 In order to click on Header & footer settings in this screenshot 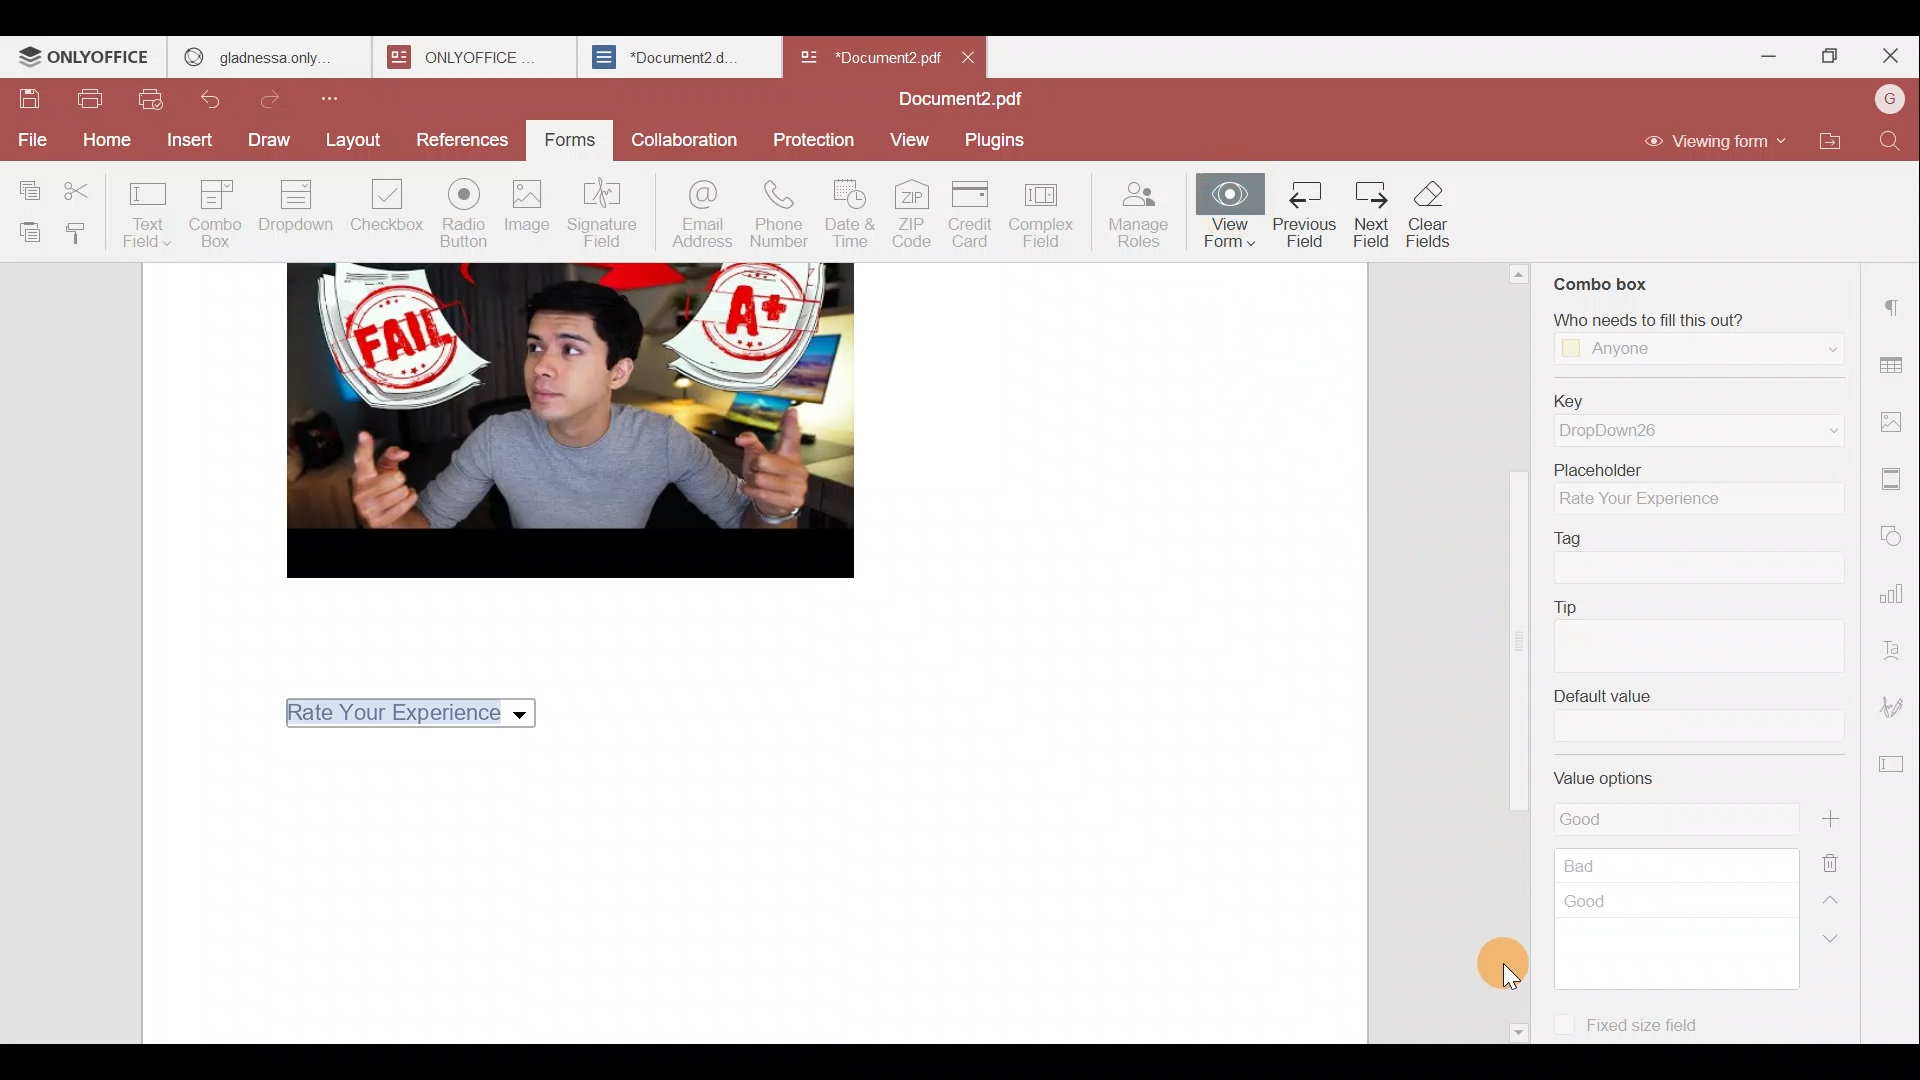, I will do `click(1894, 480)`.